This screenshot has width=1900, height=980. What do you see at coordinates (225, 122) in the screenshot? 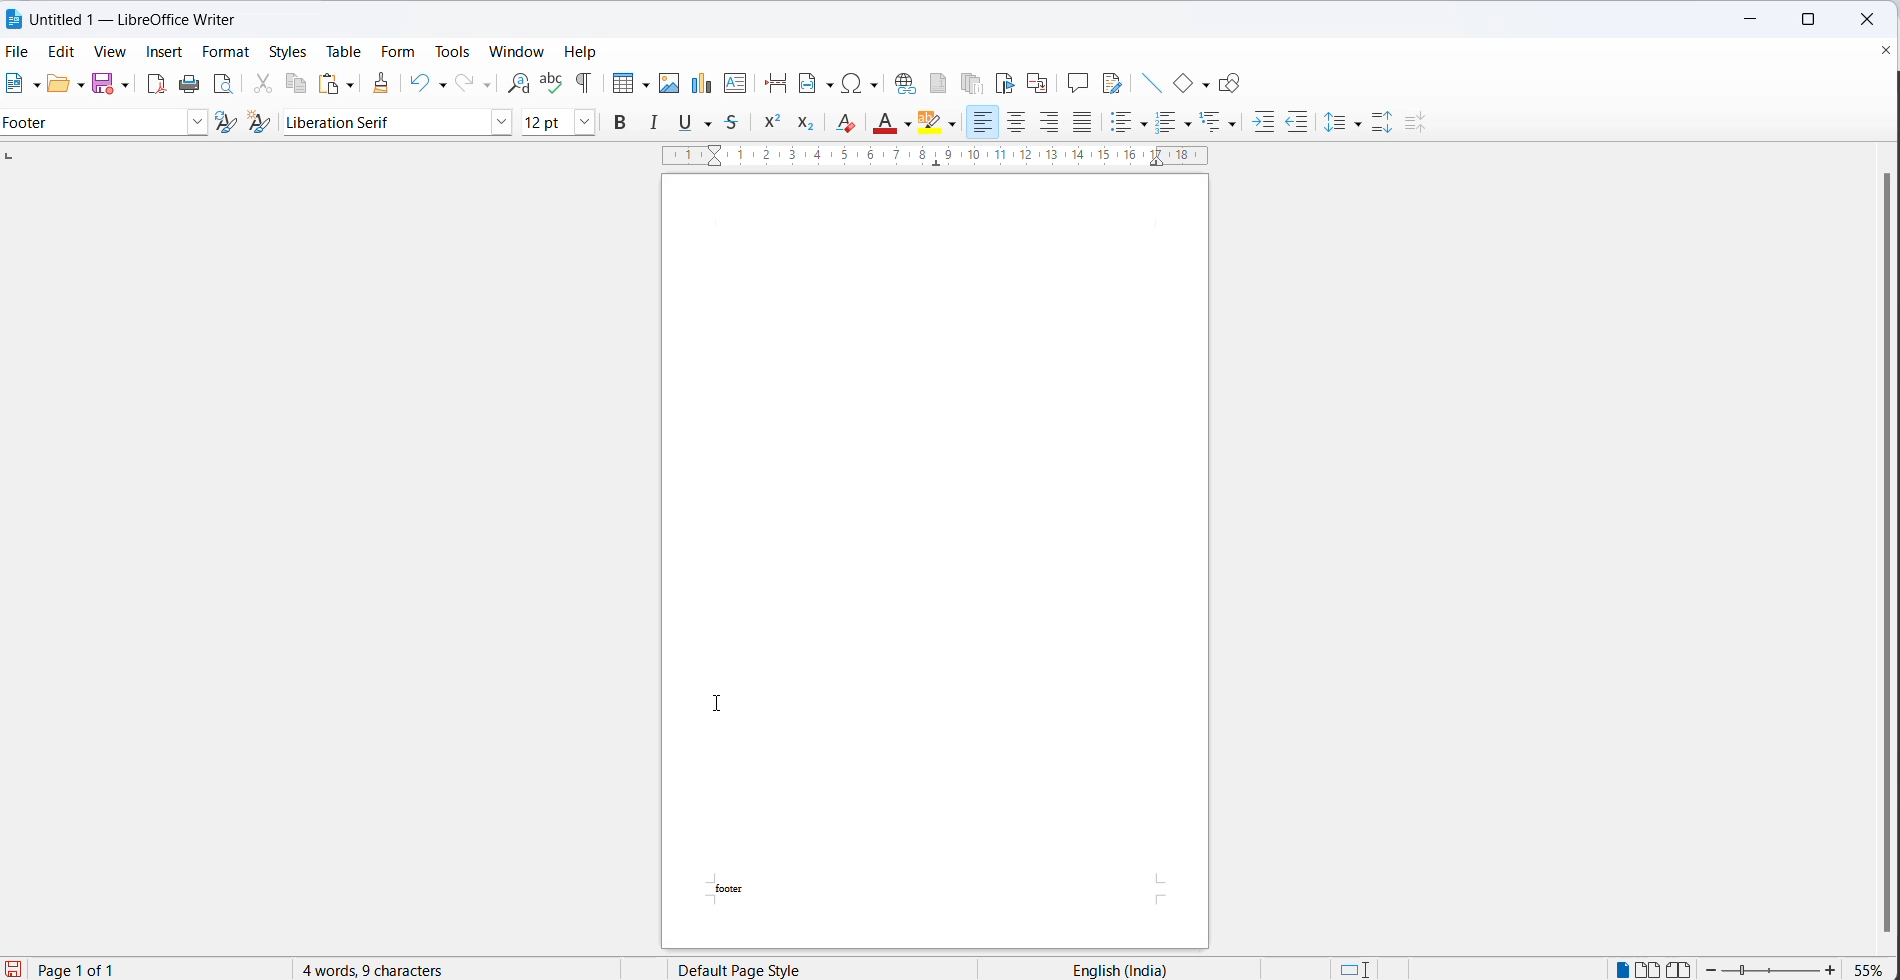
I see `update selected style` at bounding box center [225, 122].